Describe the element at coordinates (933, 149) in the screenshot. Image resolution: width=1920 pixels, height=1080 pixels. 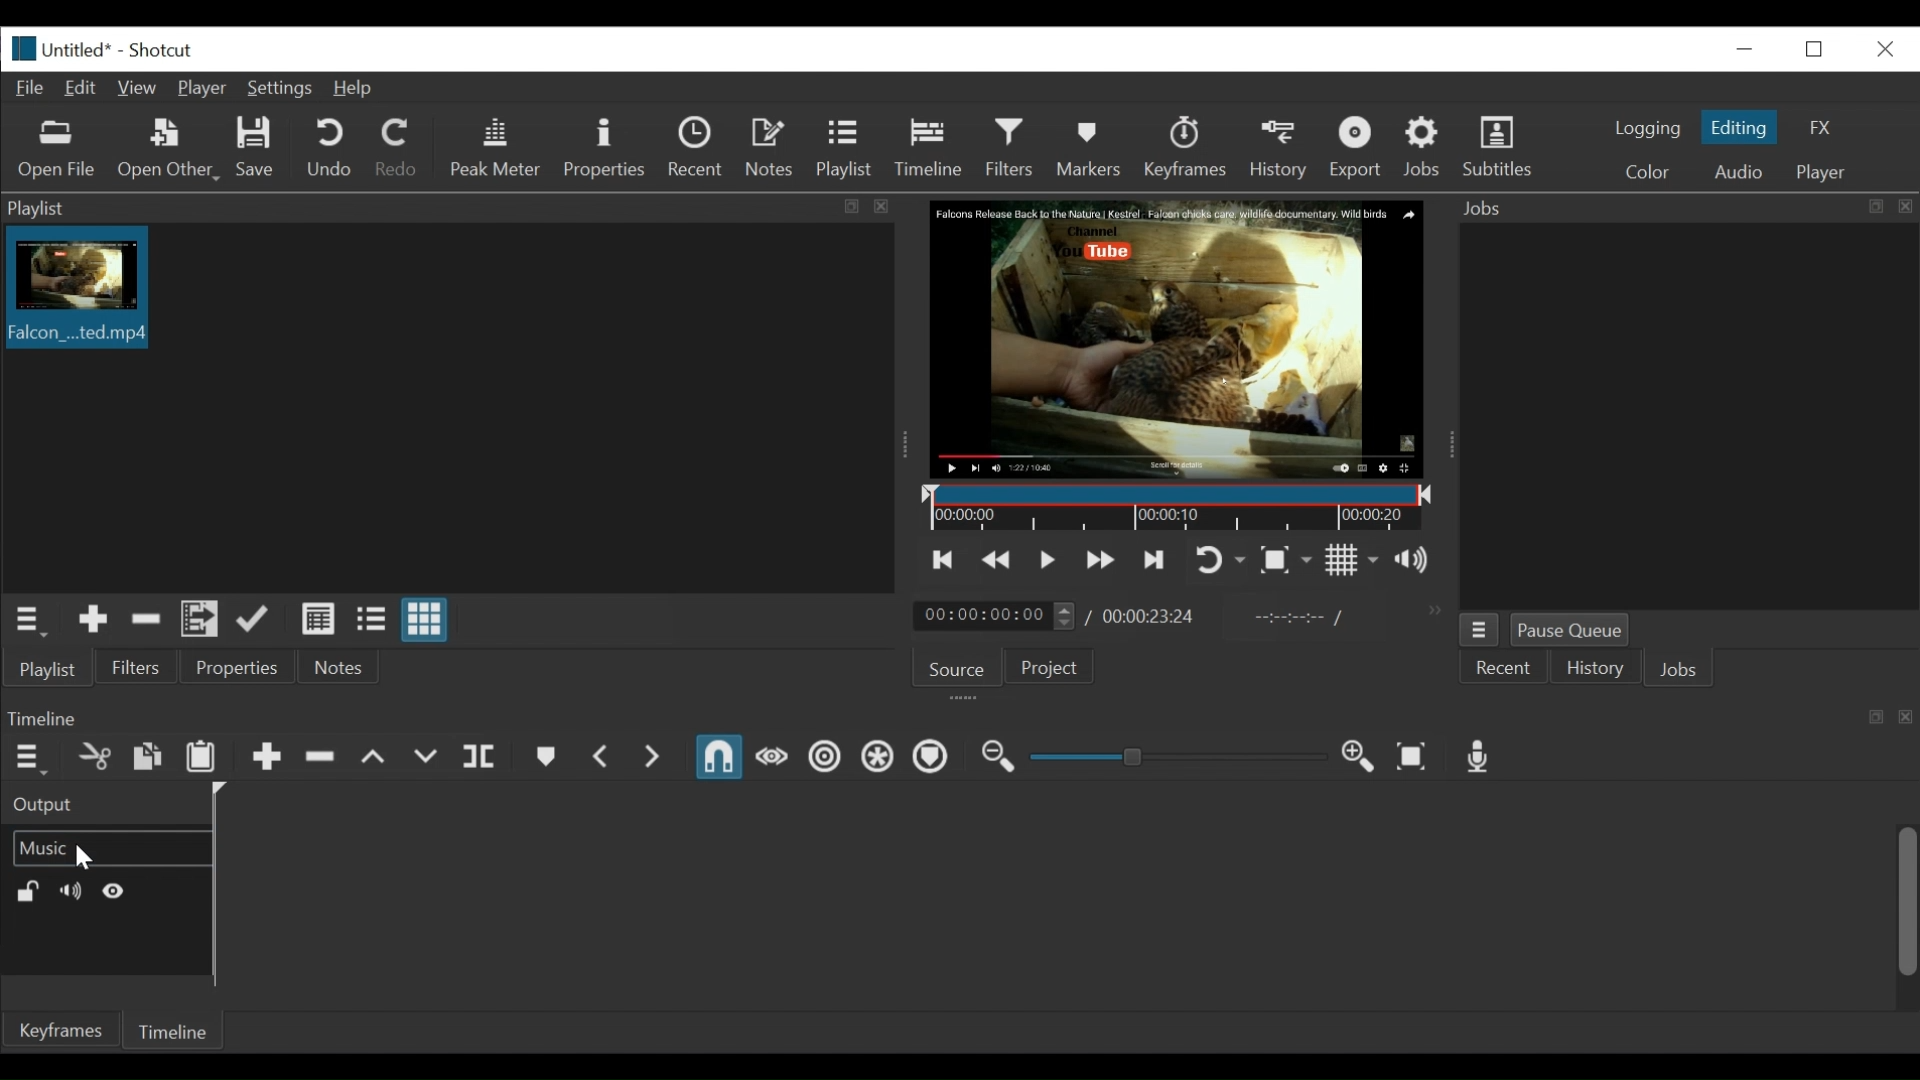
I see `Timeline` at that location.